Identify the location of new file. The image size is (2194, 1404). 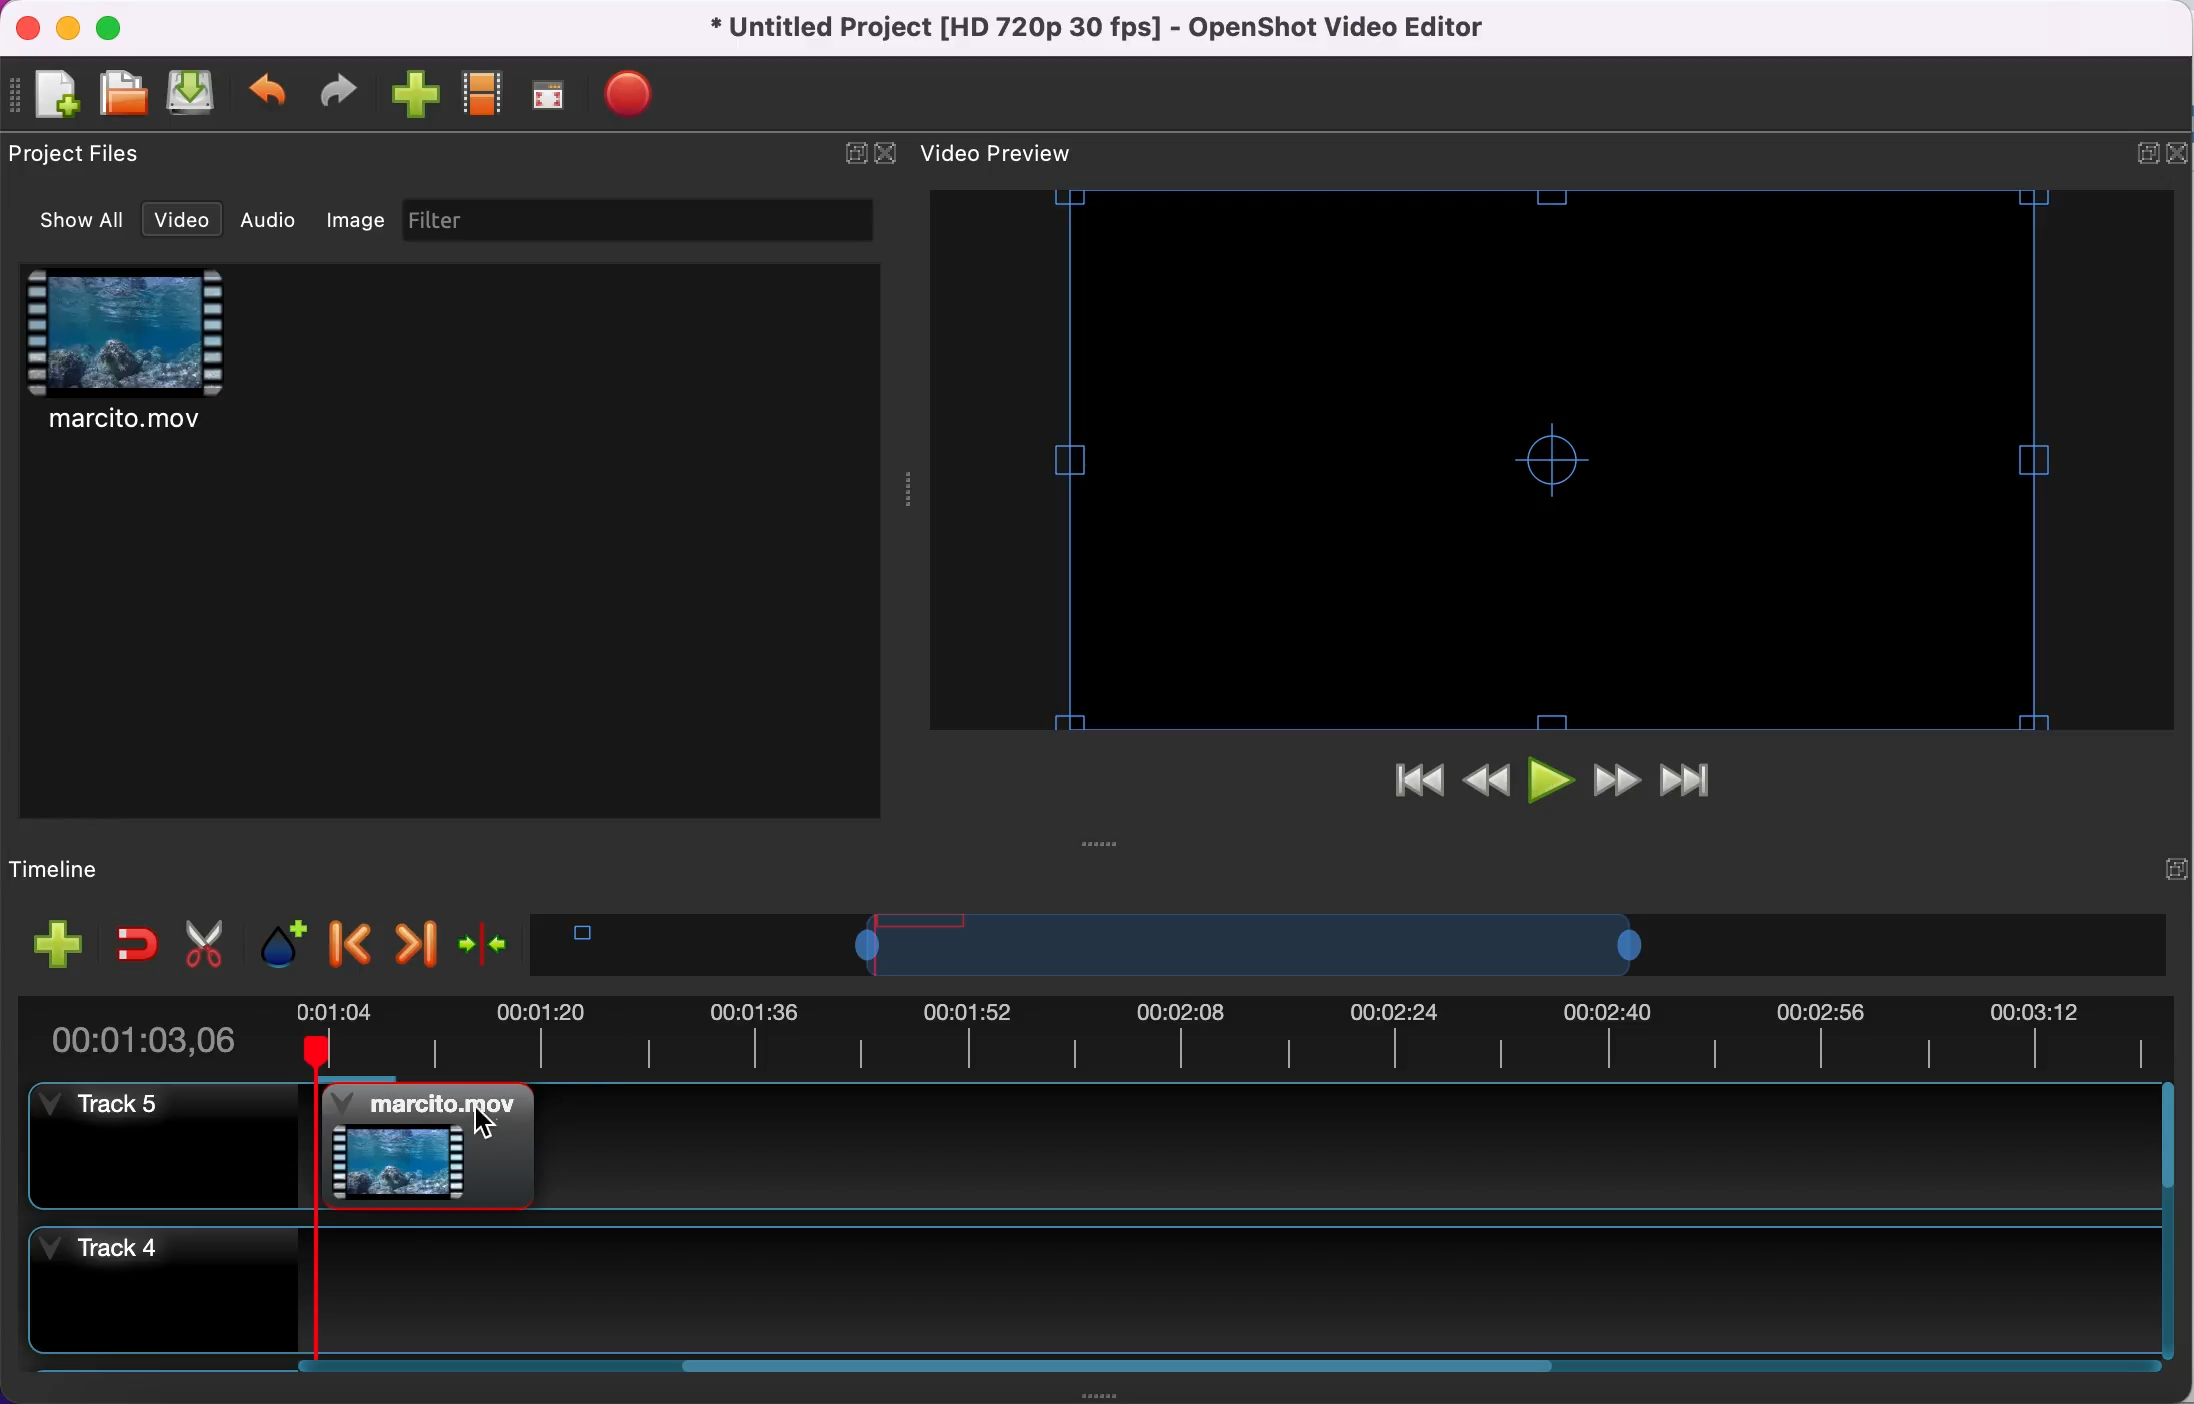
(46, 94).